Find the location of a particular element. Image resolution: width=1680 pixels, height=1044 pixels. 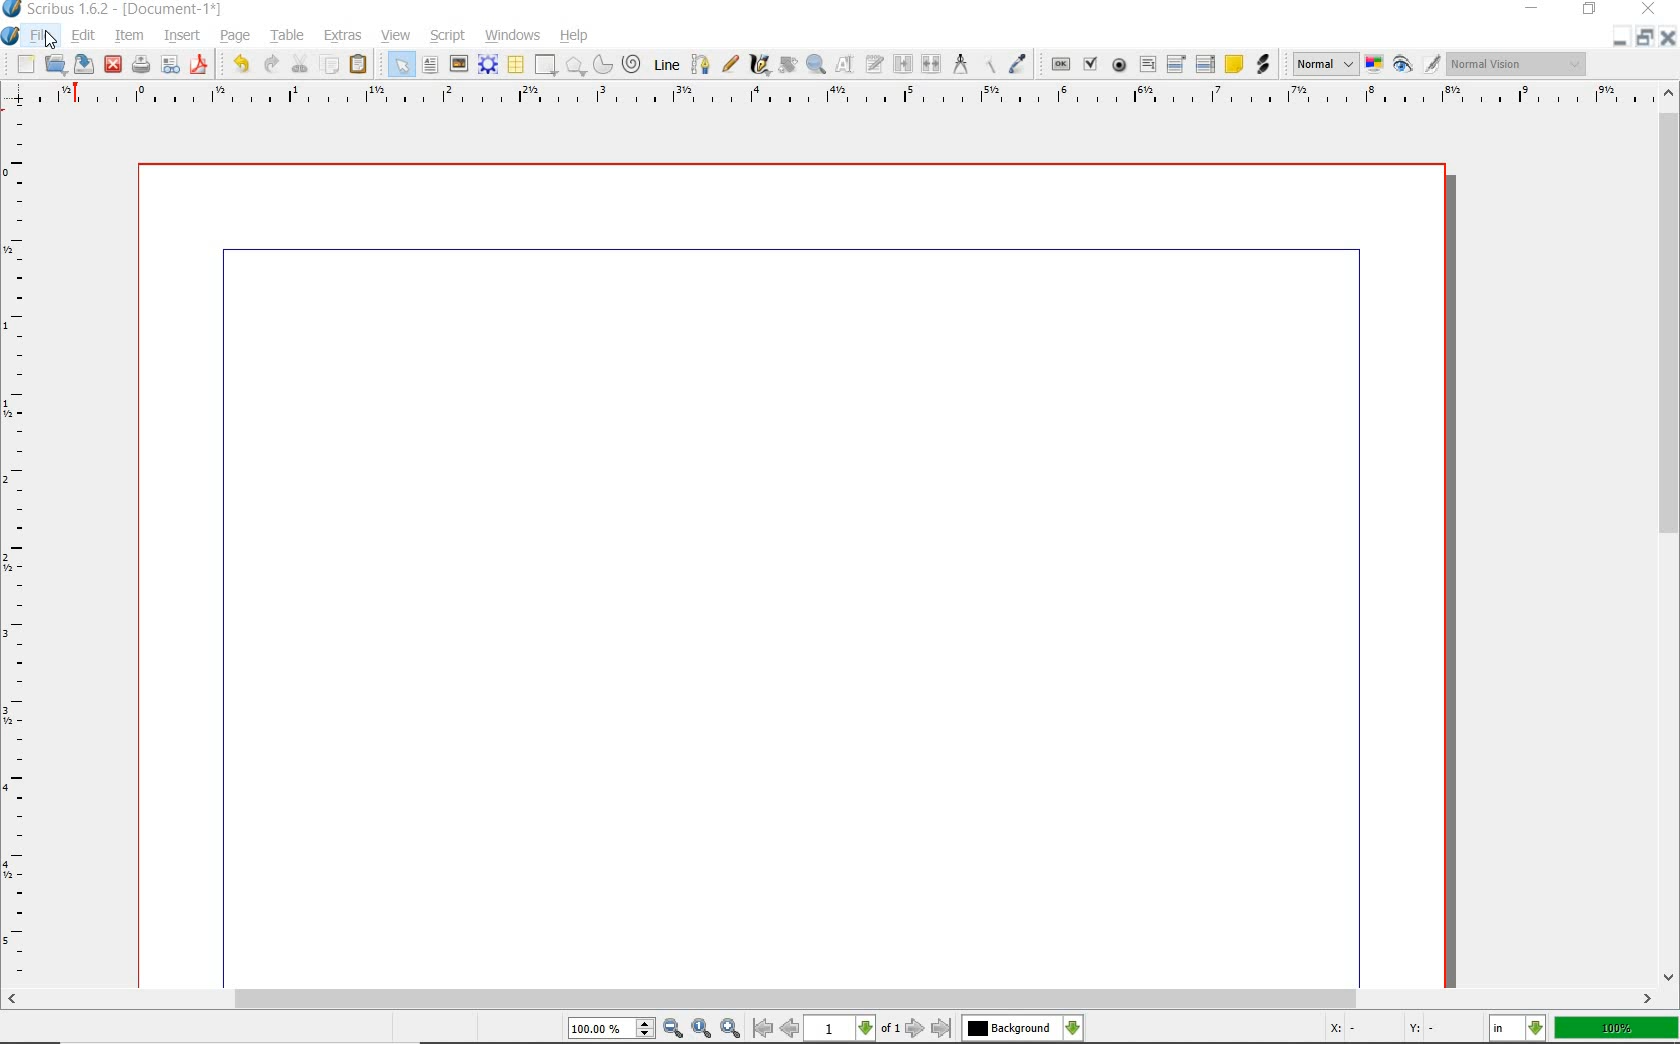

save is located at coordinates (85, 64).